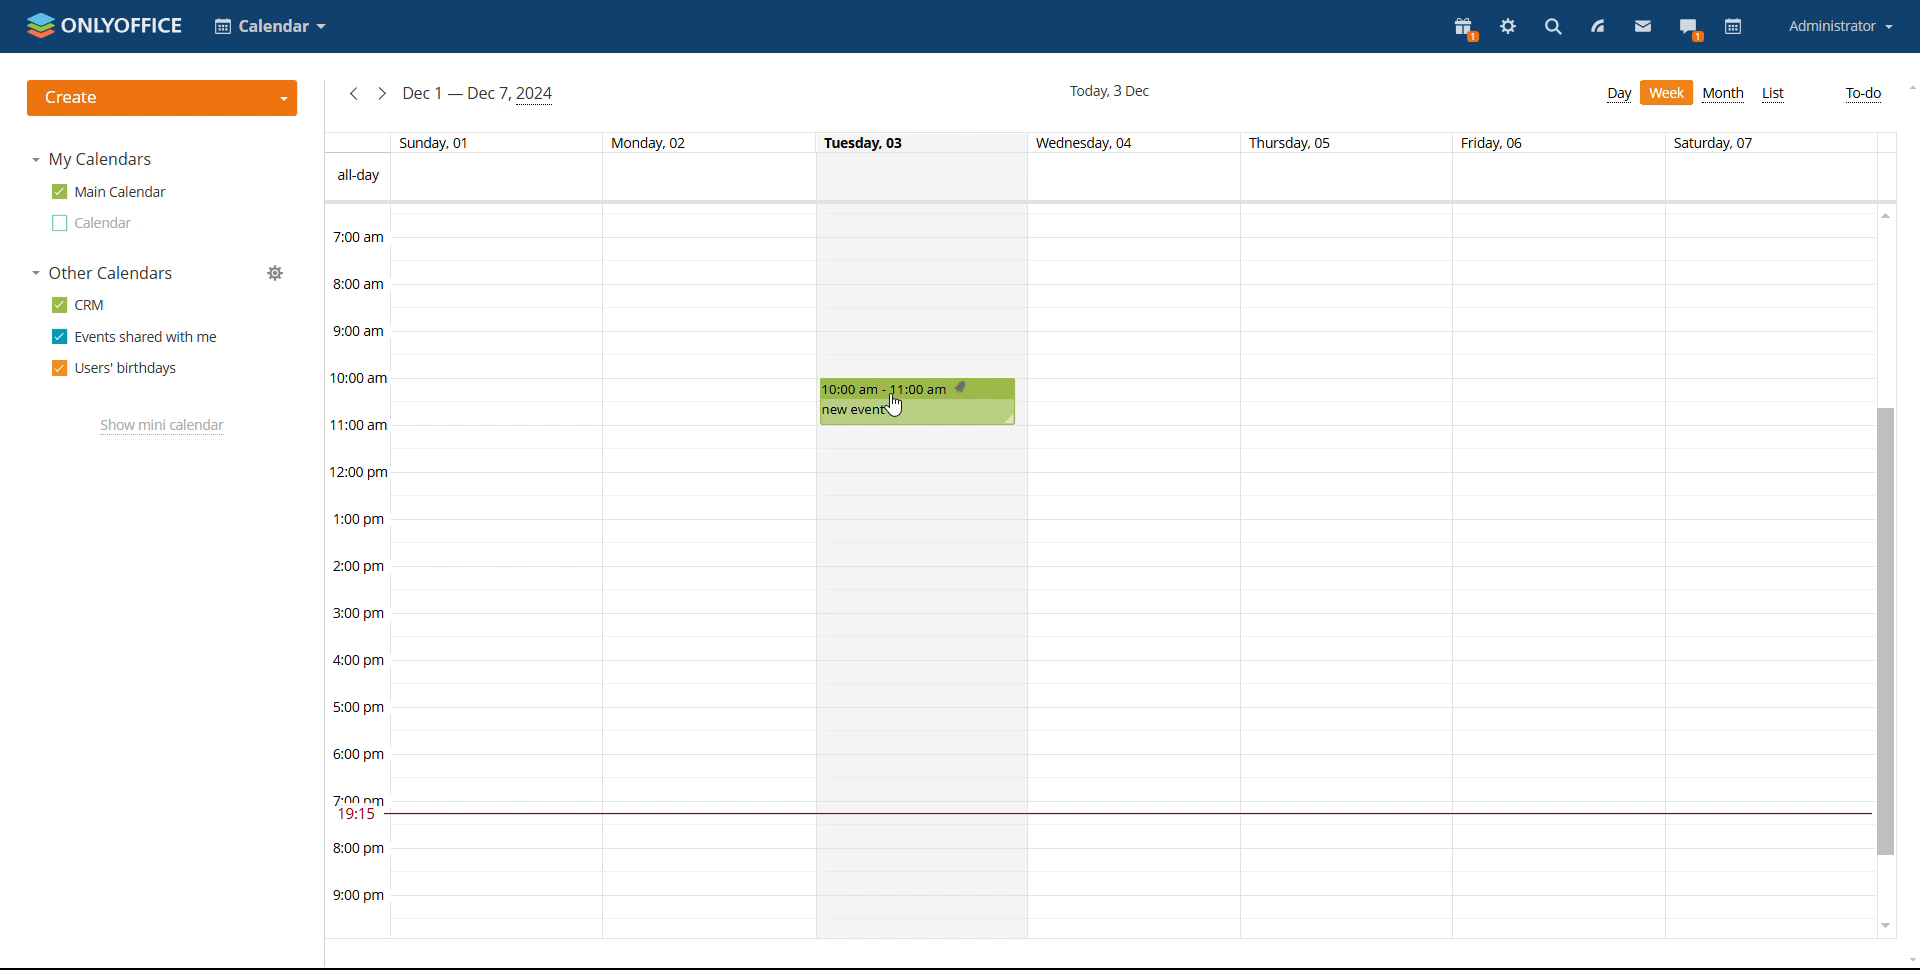  What do you see at coordinates (360, 568) in the screenshot?
I see `2:00pm` at bounding box center [360, 568].